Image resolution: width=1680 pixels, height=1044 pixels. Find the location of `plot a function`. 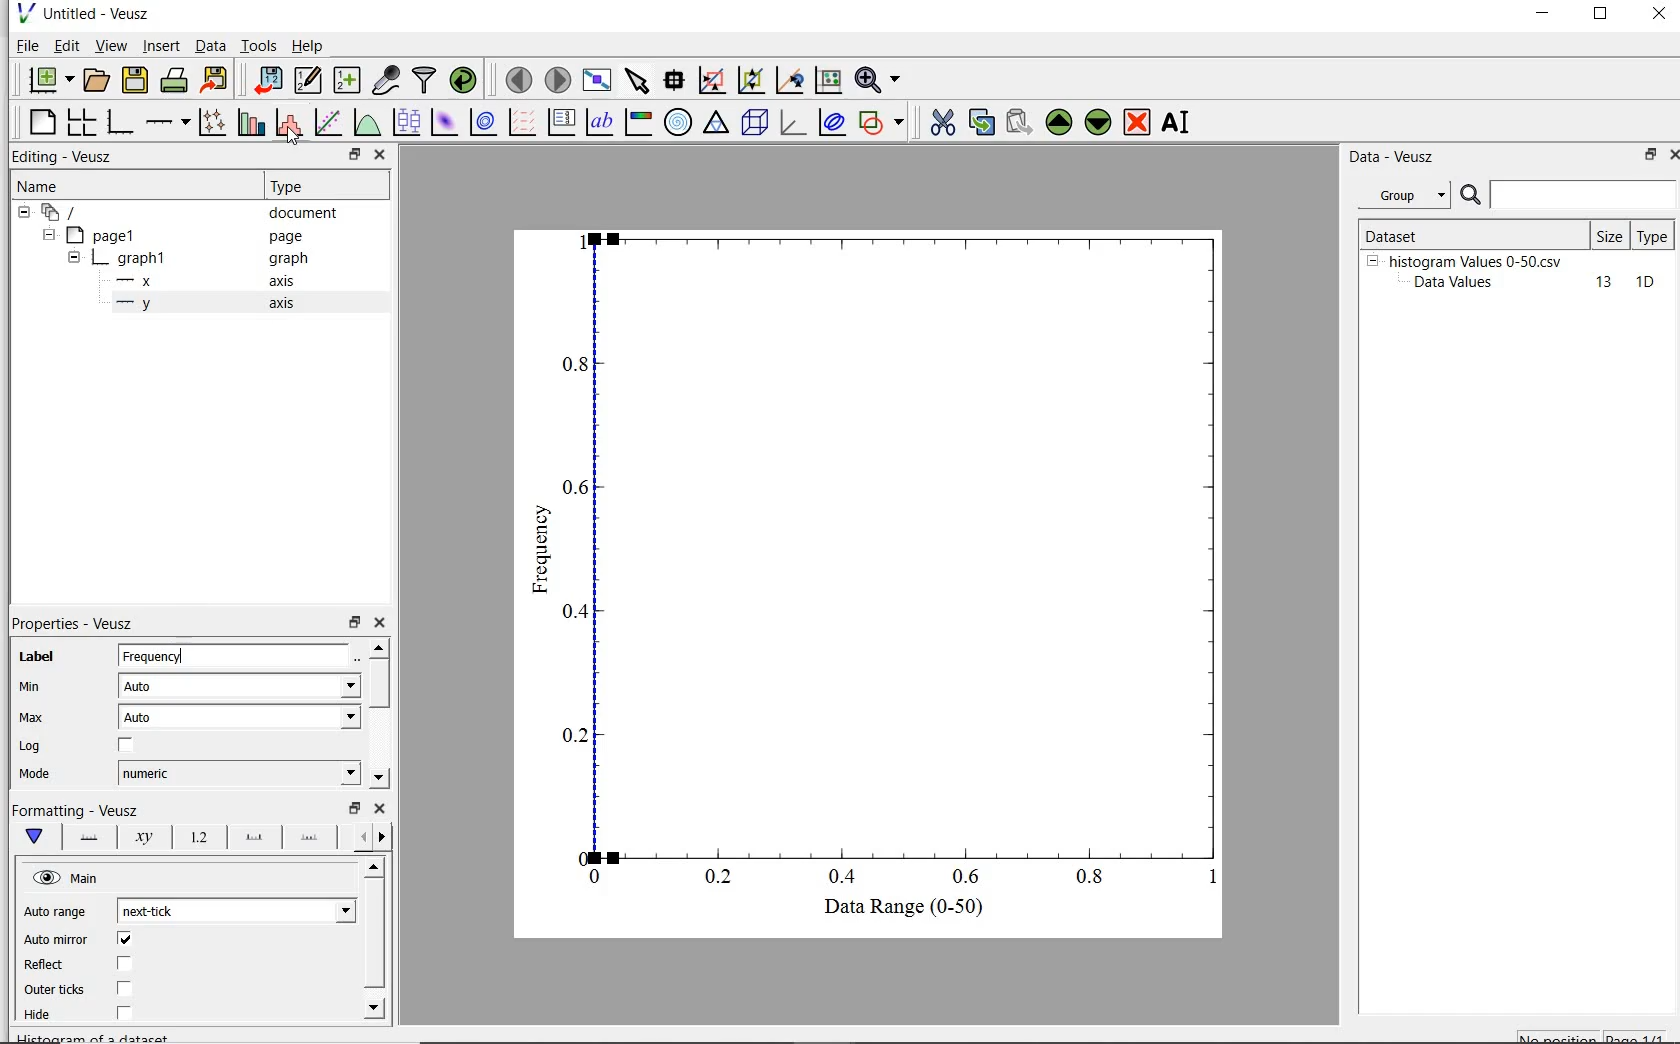

plot a function is located at coordinates (365, 122).